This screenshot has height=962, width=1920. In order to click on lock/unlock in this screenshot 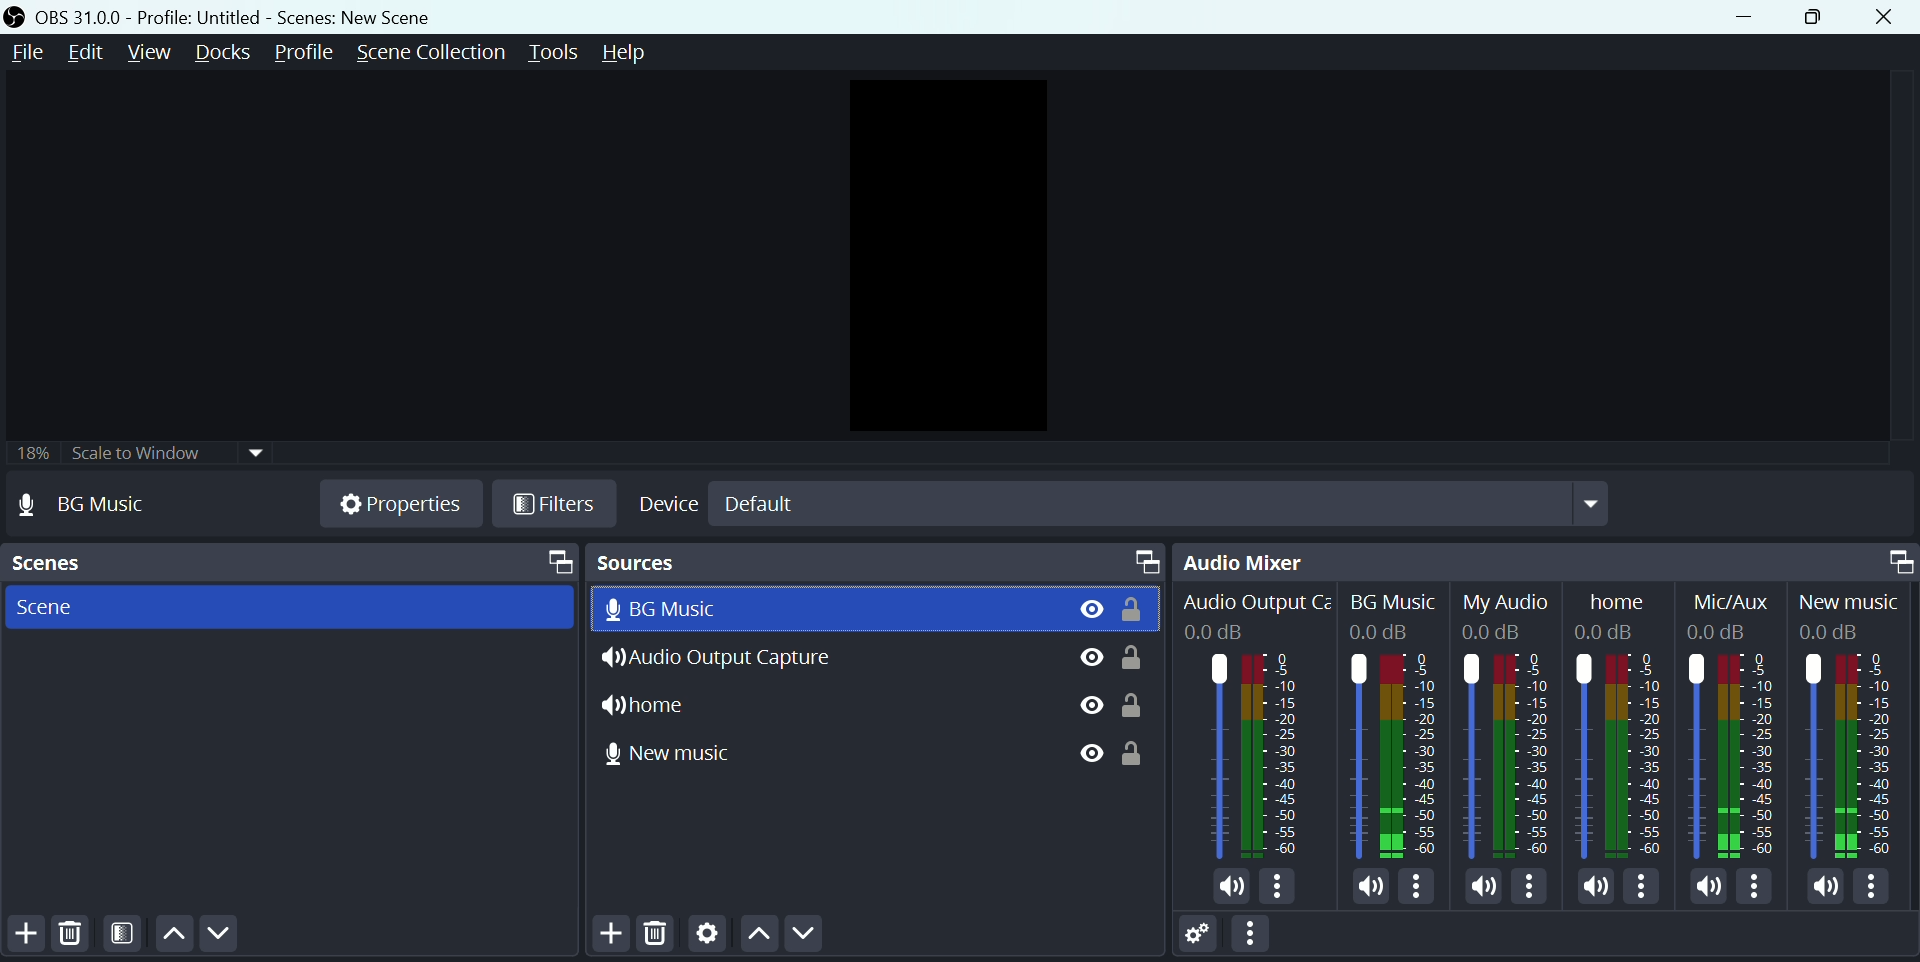, I will do `click(1136, 752)`.